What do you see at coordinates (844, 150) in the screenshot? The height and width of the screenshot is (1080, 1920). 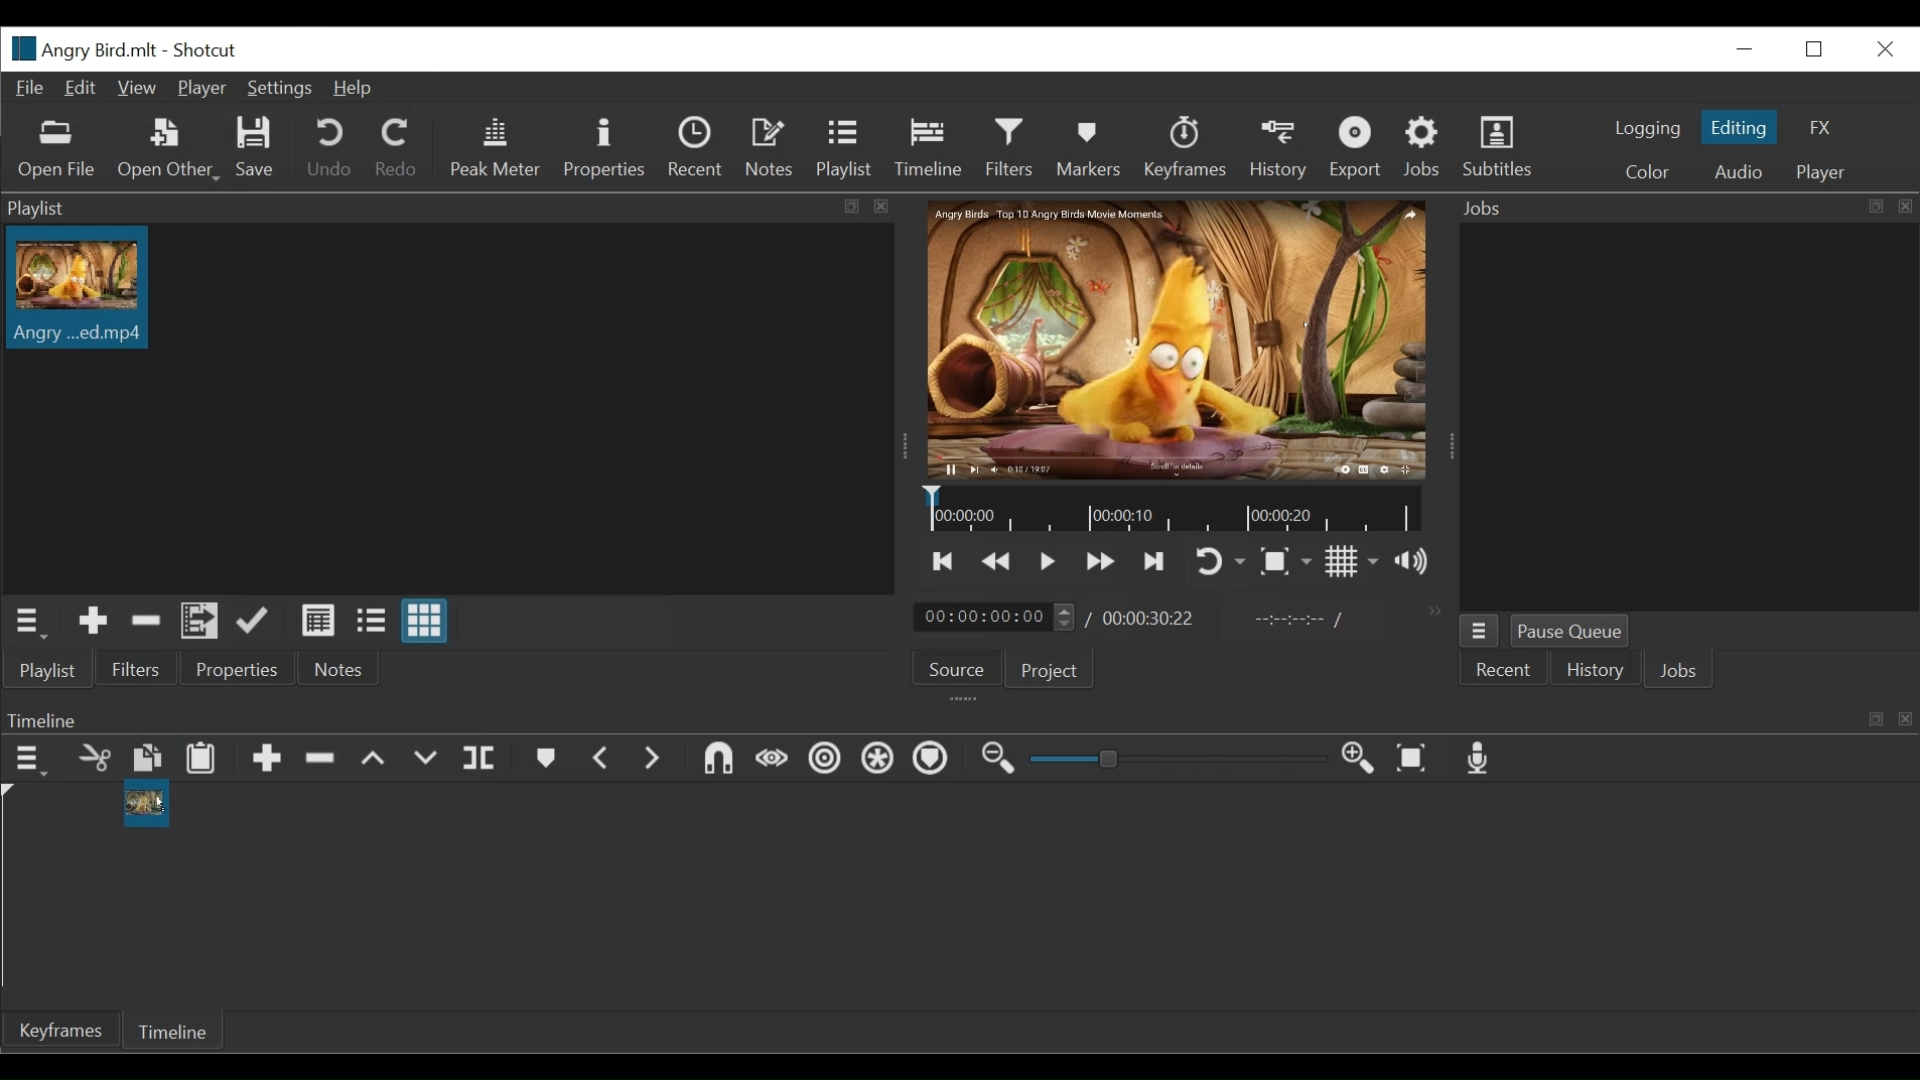 I see `Playlist` at bounding box center [844, 150].